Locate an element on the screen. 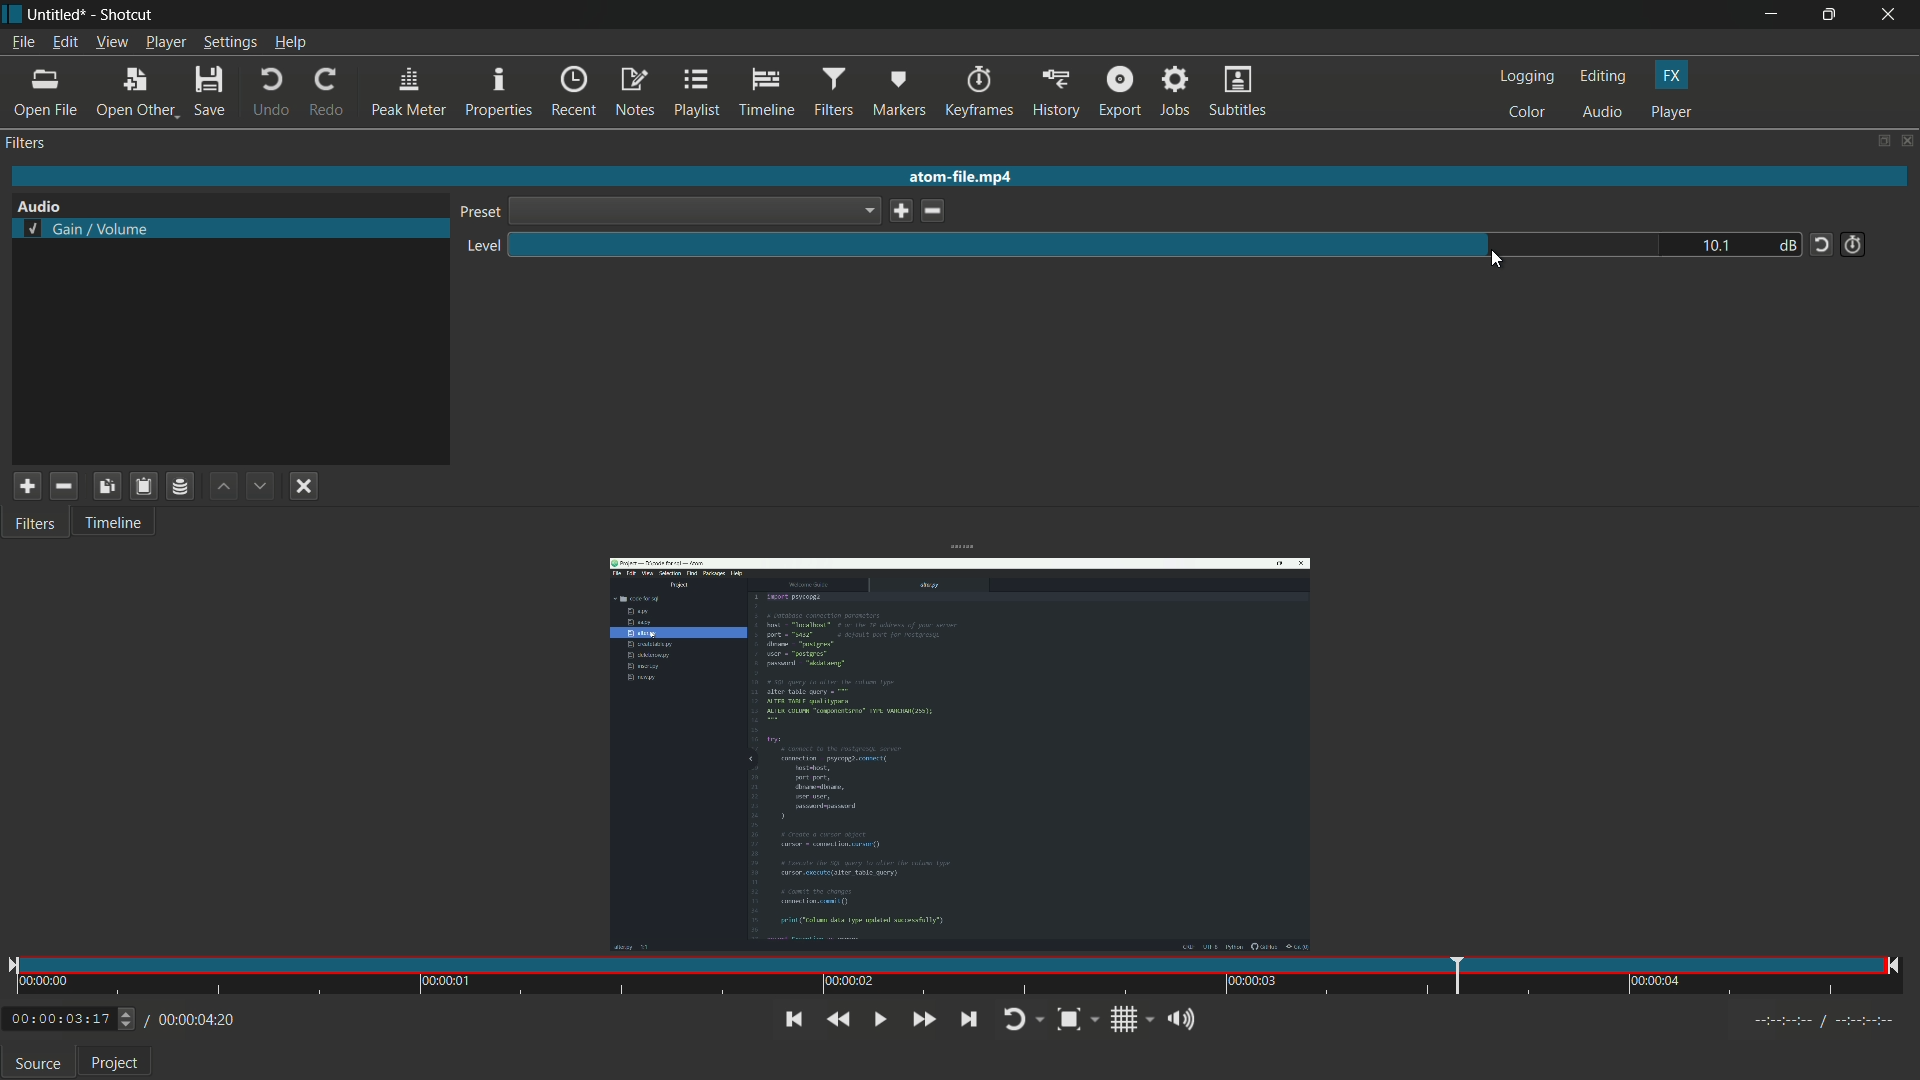  delete is located at coordinates (931, 211).